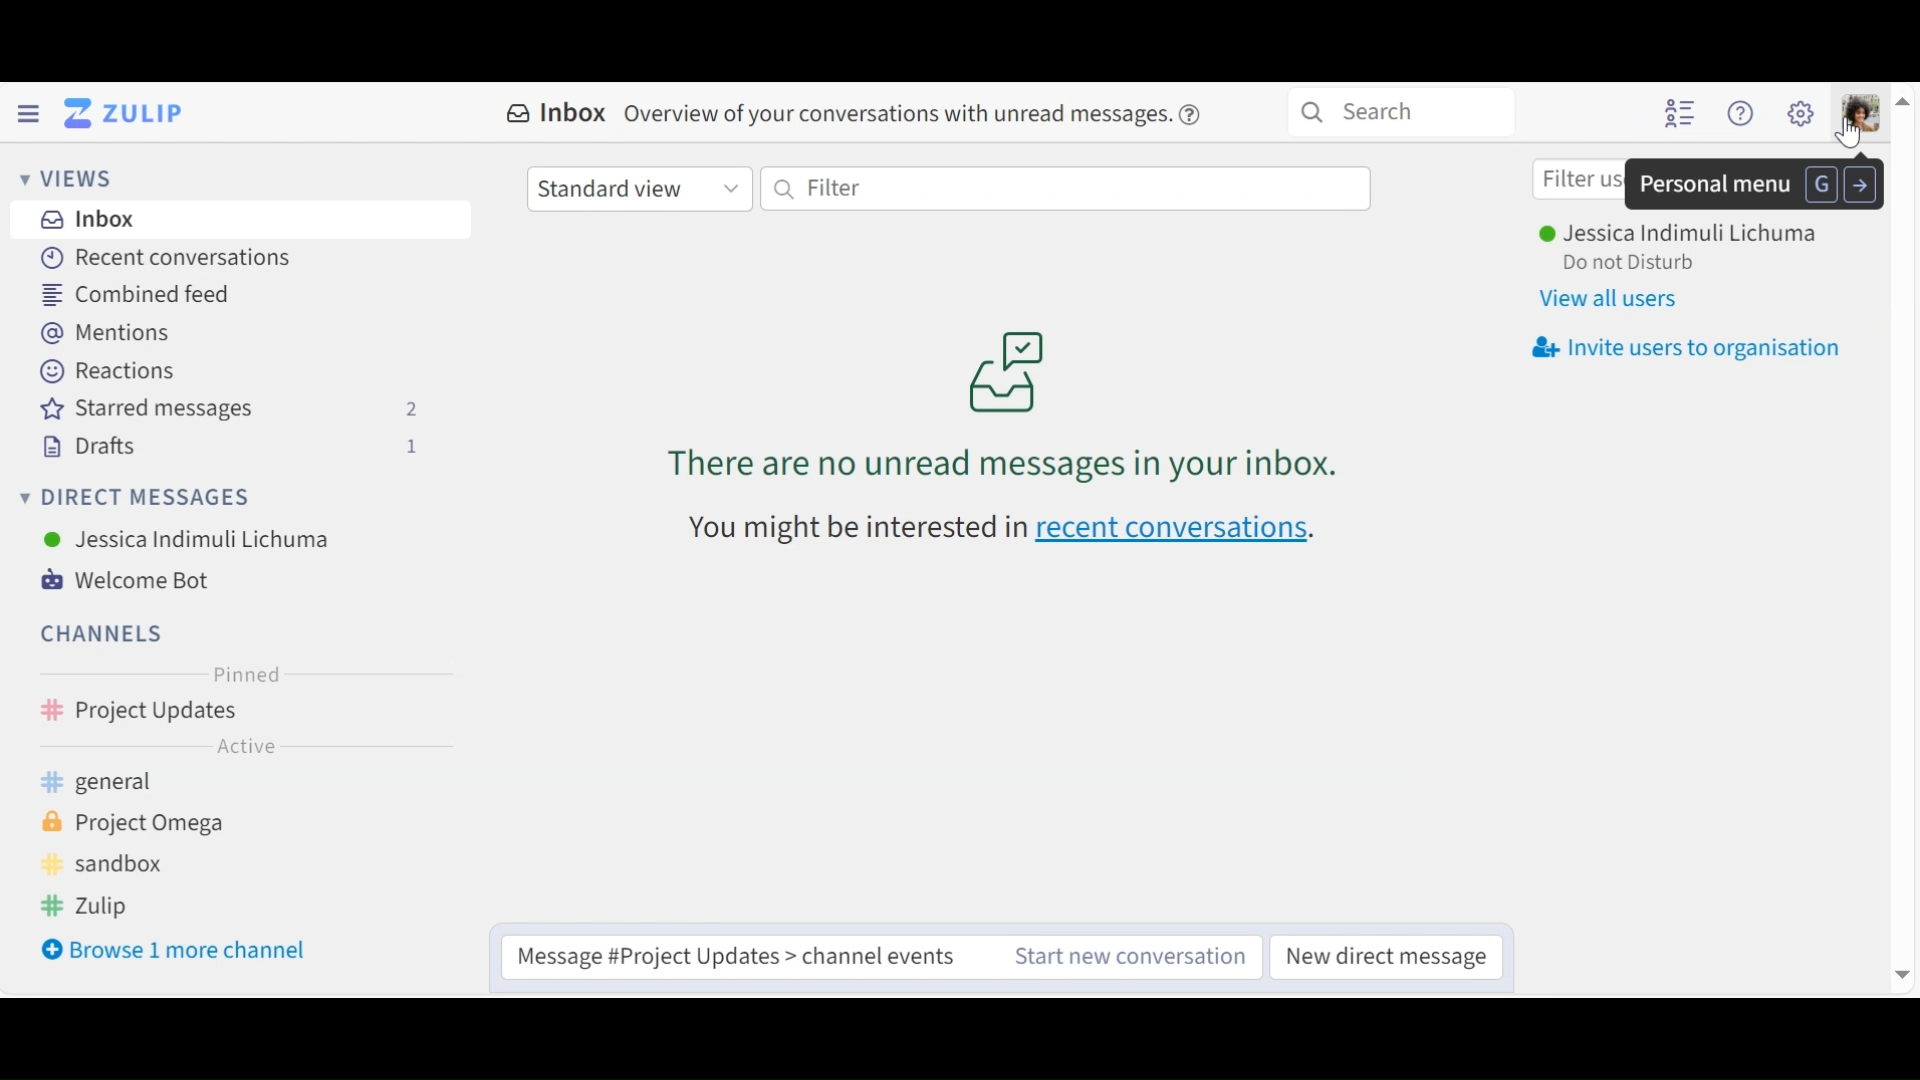  I want to click on Welcome Bot, so click(135, 582).